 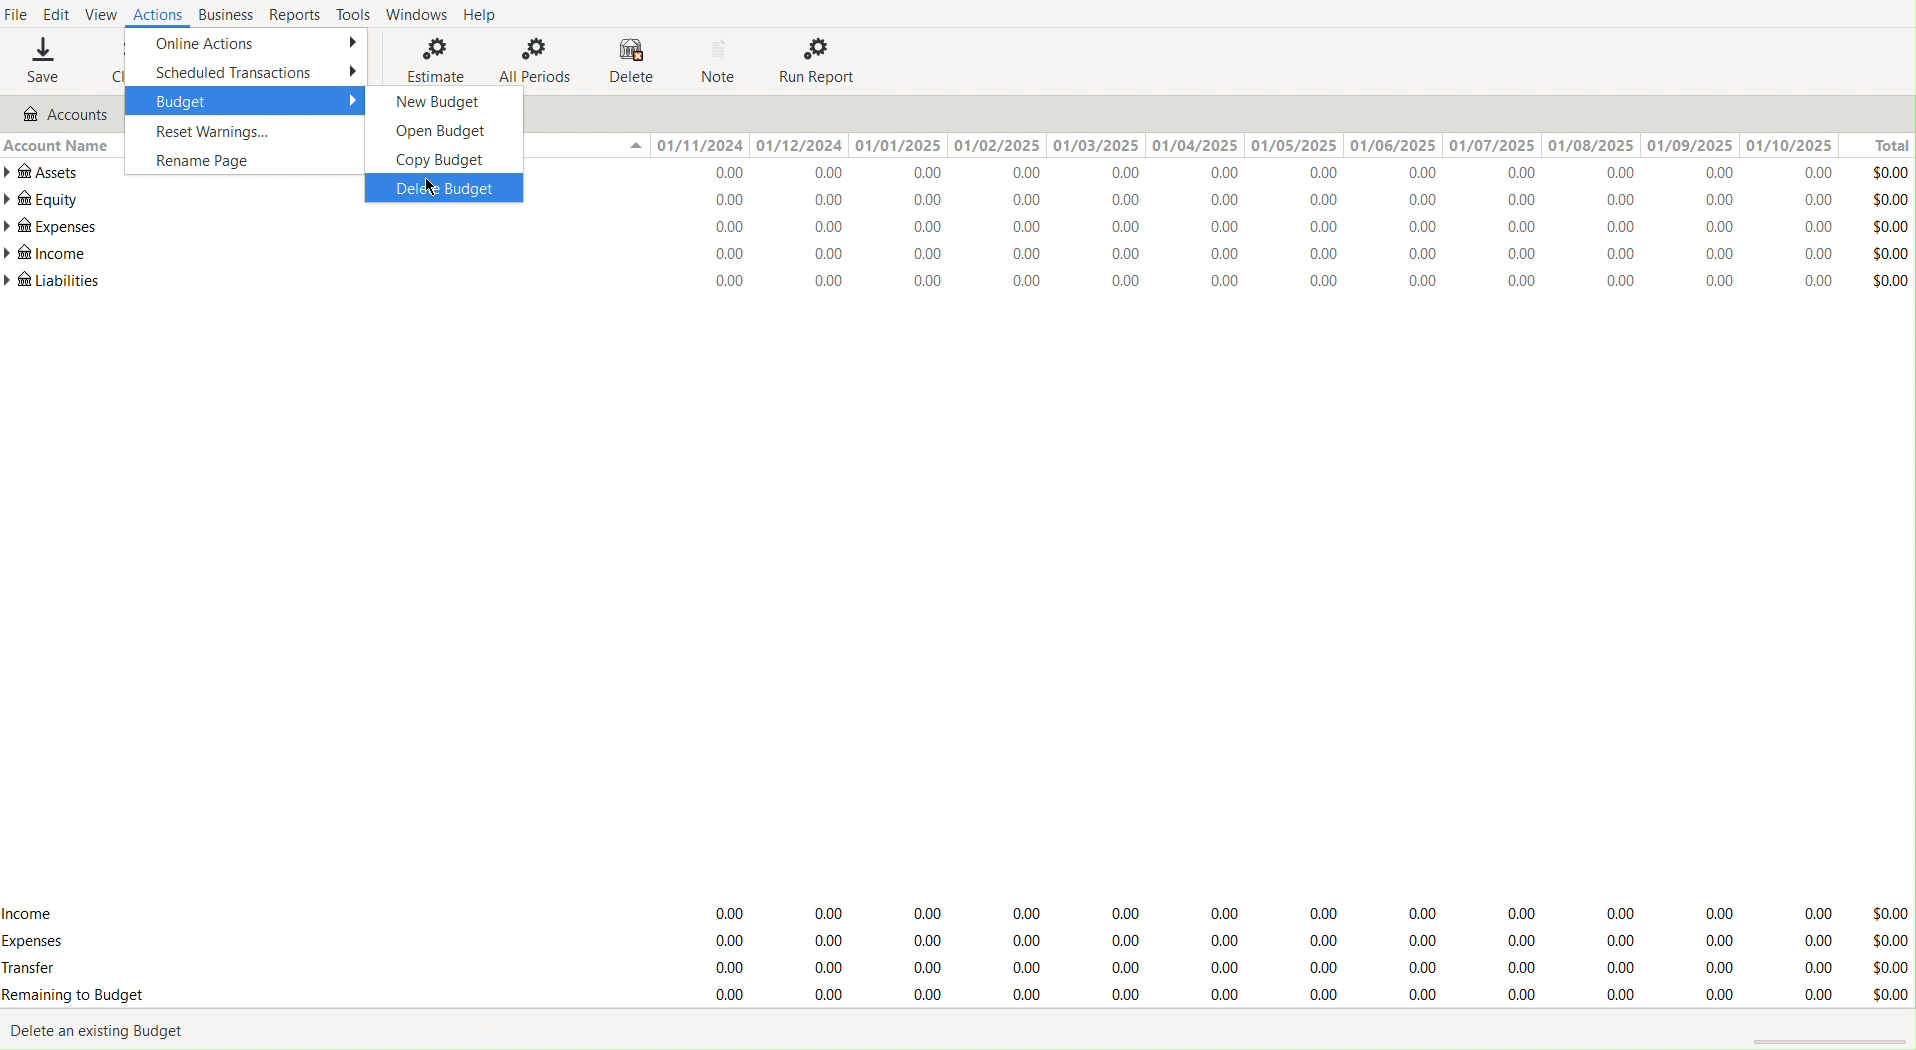 What do you see at coordinates (445, 161) in the screenshot?
I see `Copy Budget` at bounding box center [445, 161].